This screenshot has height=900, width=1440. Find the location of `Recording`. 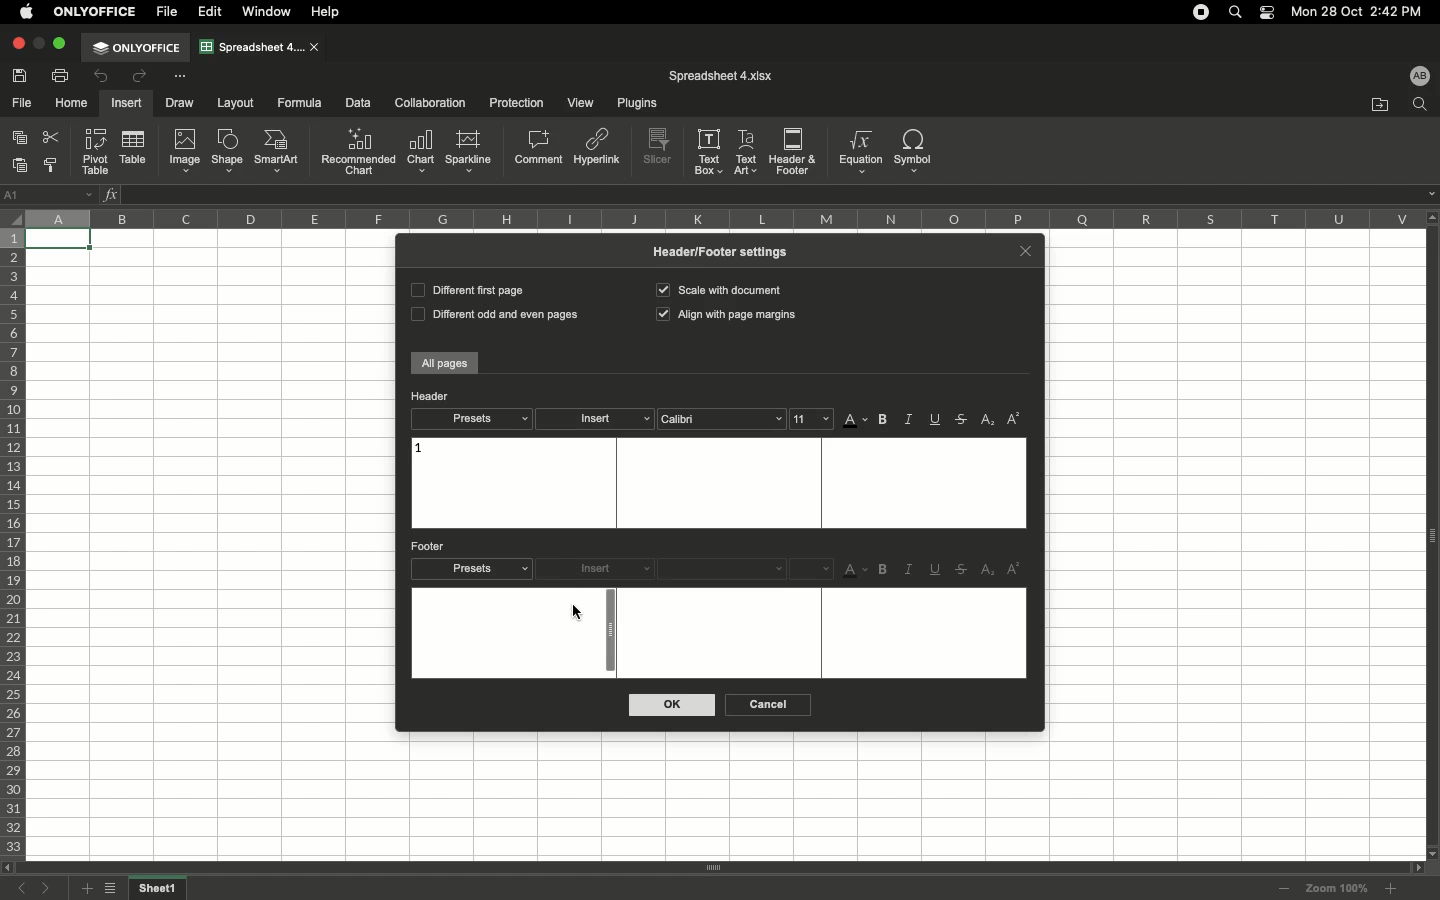

Recording is located at coordinates (1201, 12).